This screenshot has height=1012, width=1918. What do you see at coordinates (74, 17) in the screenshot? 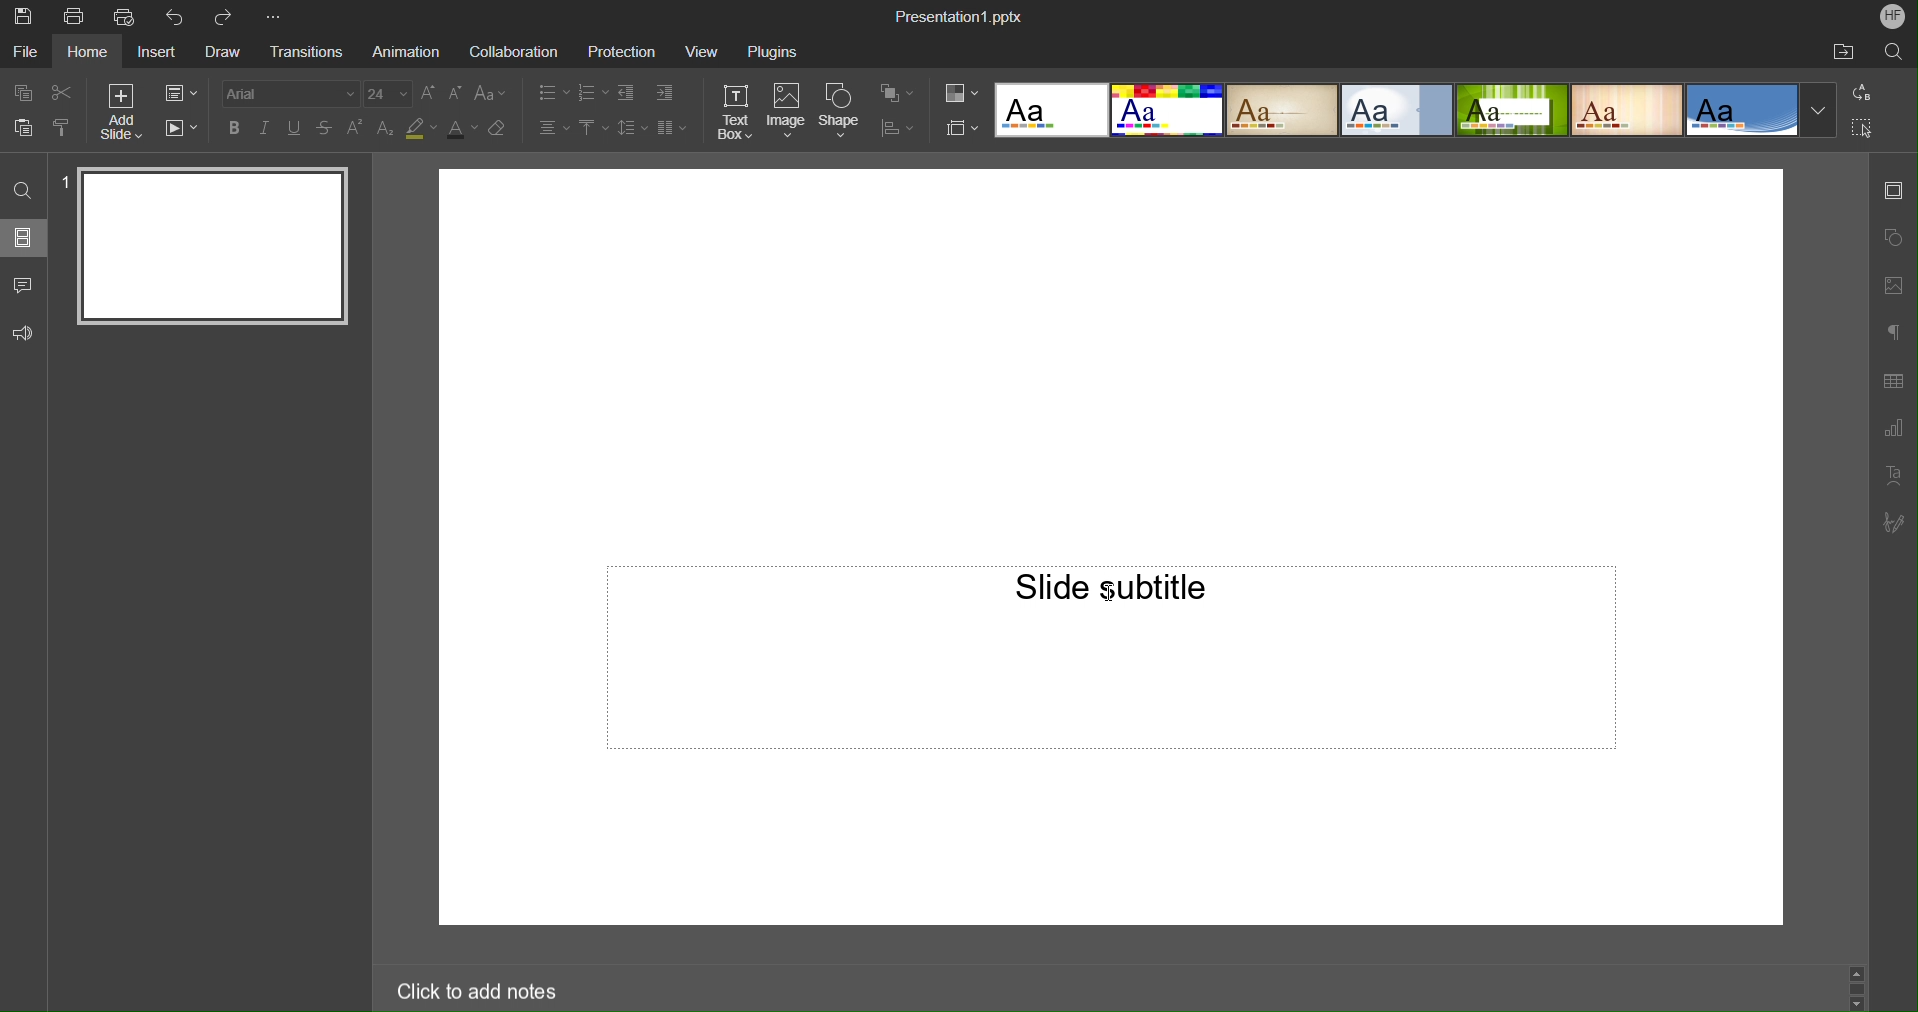
I see `Print` at bounding box center [74, 17].